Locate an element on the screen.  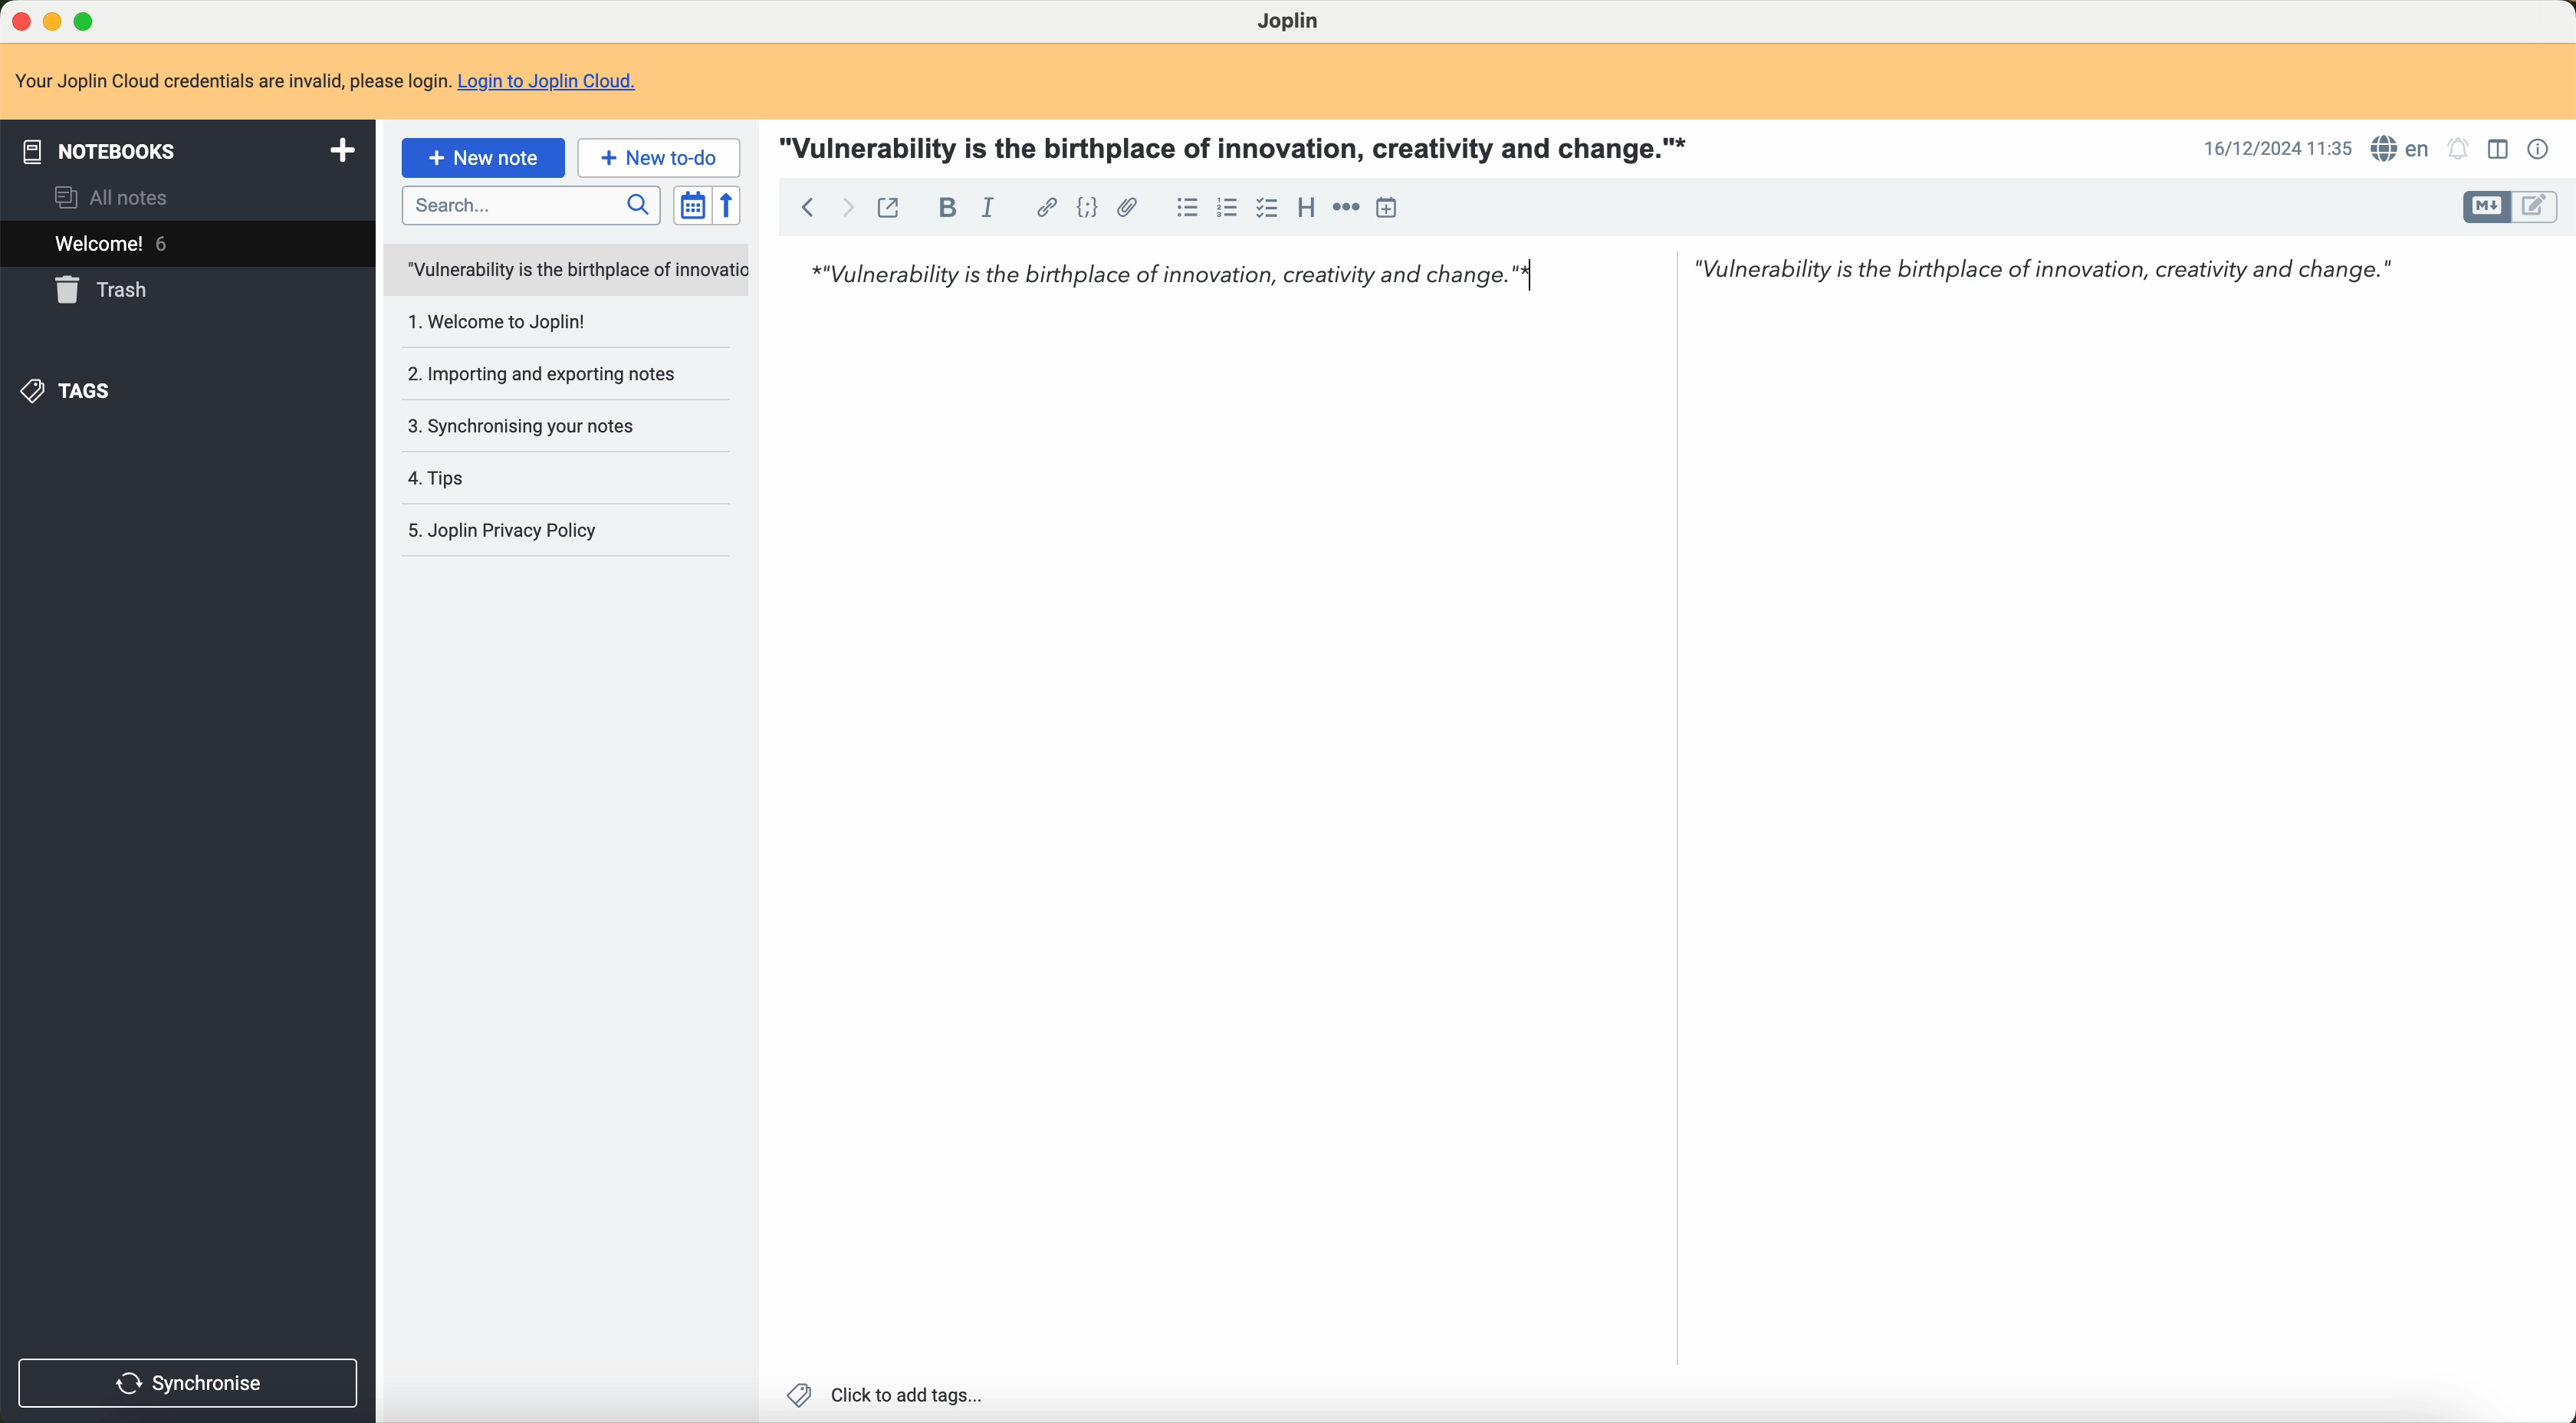
toggle editor is located at coordinates (2481, 207).